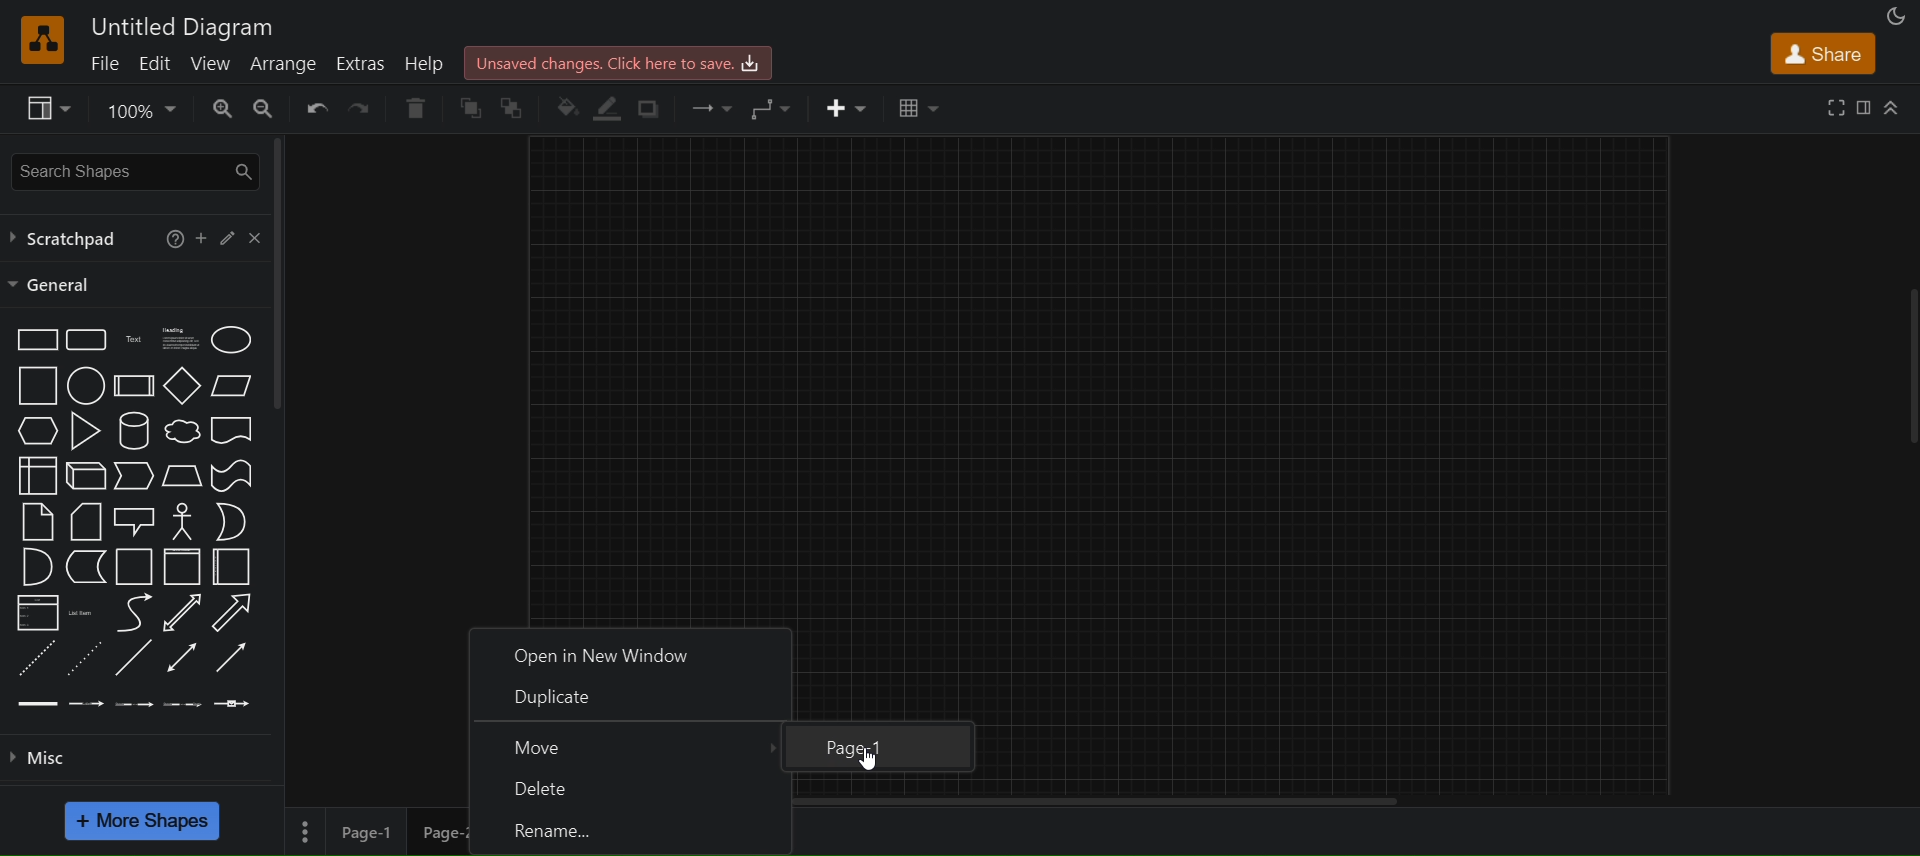  I want to click on logo, so click(39, 40).